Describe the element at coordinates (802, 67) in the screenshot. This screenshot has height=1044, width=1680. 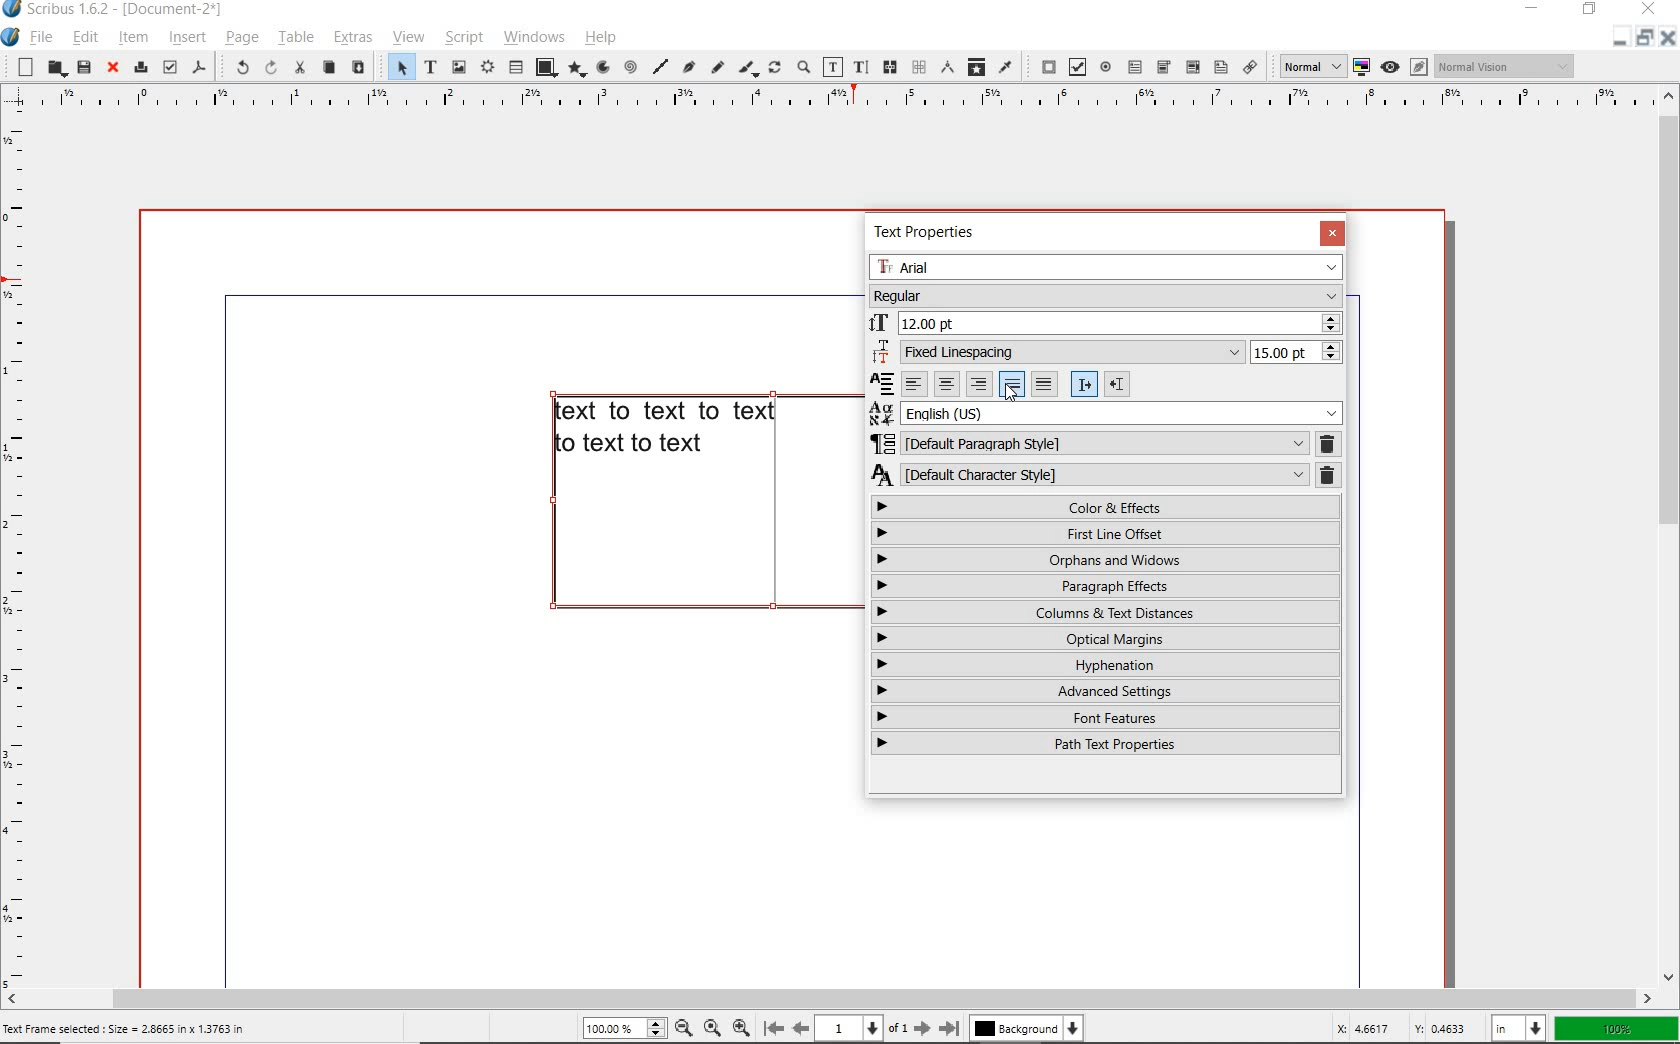
I see `zoom in or zoom out` at that location.